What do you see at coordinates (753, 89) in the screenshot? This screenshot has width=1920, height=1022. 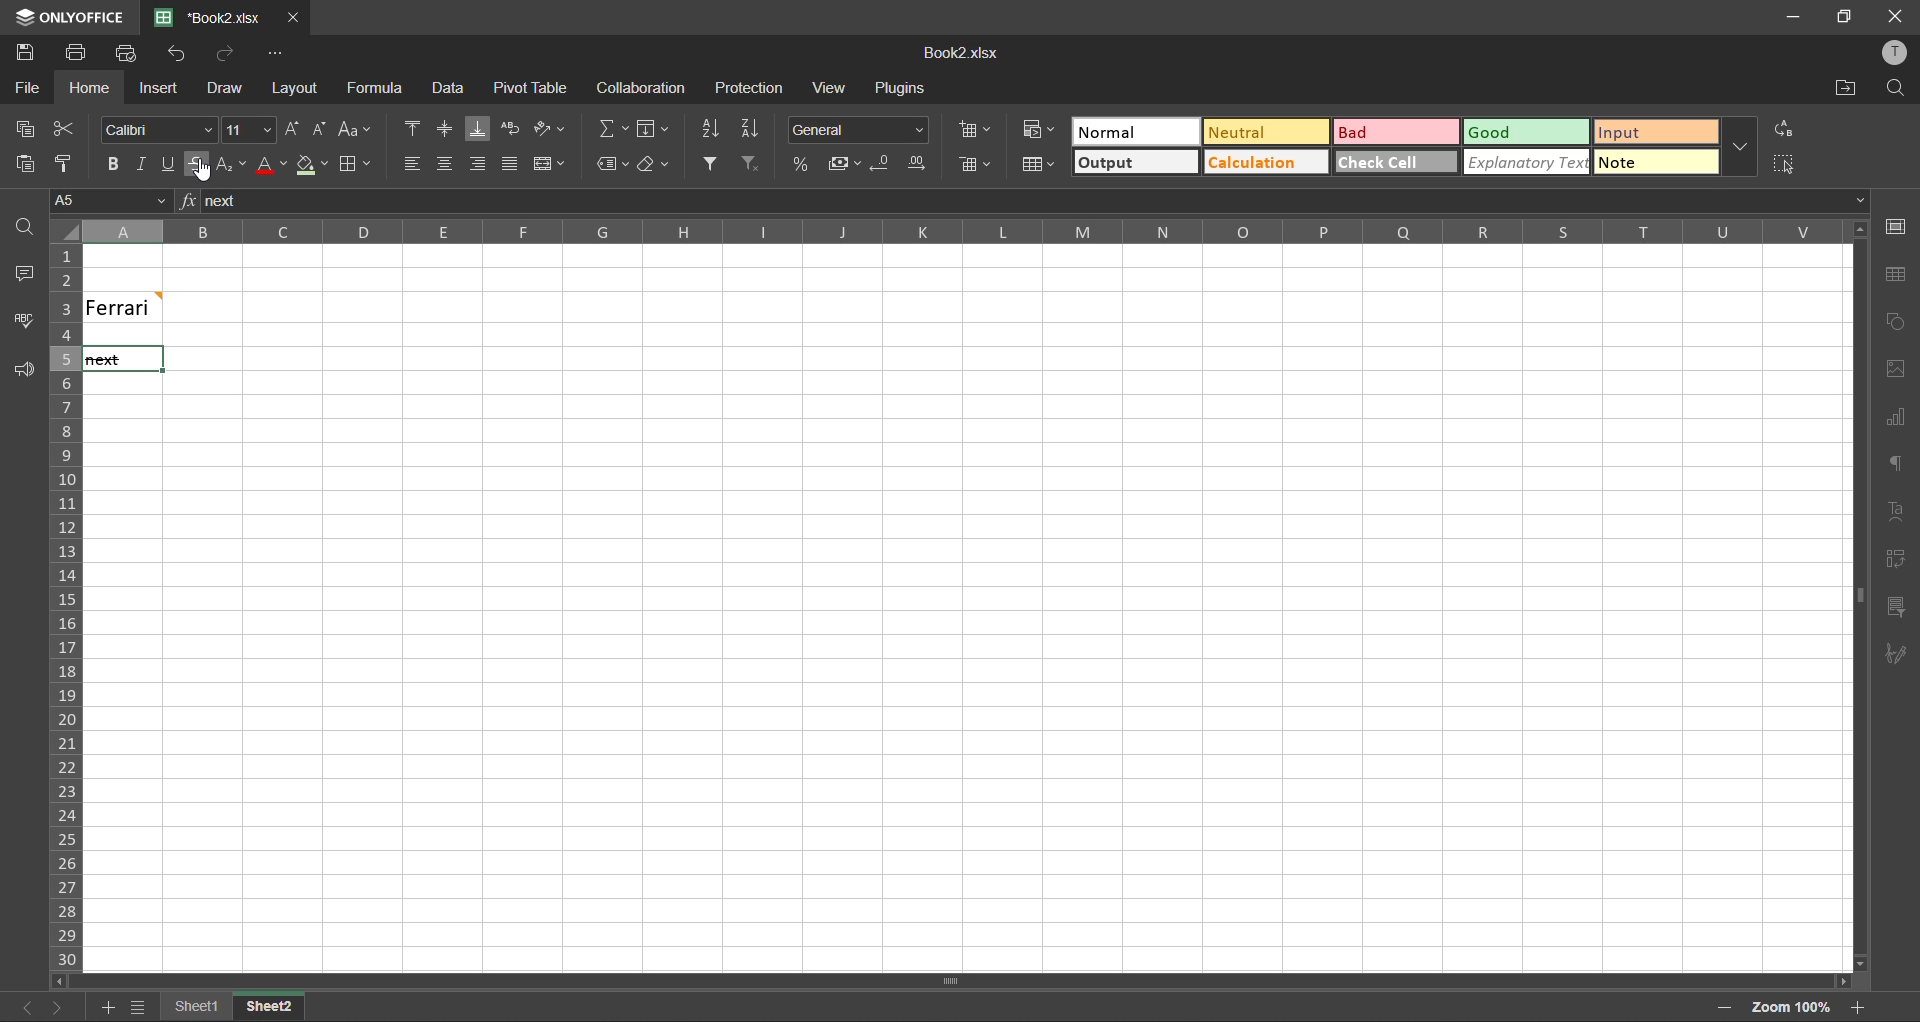 I see `protection` at bounding box center [753, 89].